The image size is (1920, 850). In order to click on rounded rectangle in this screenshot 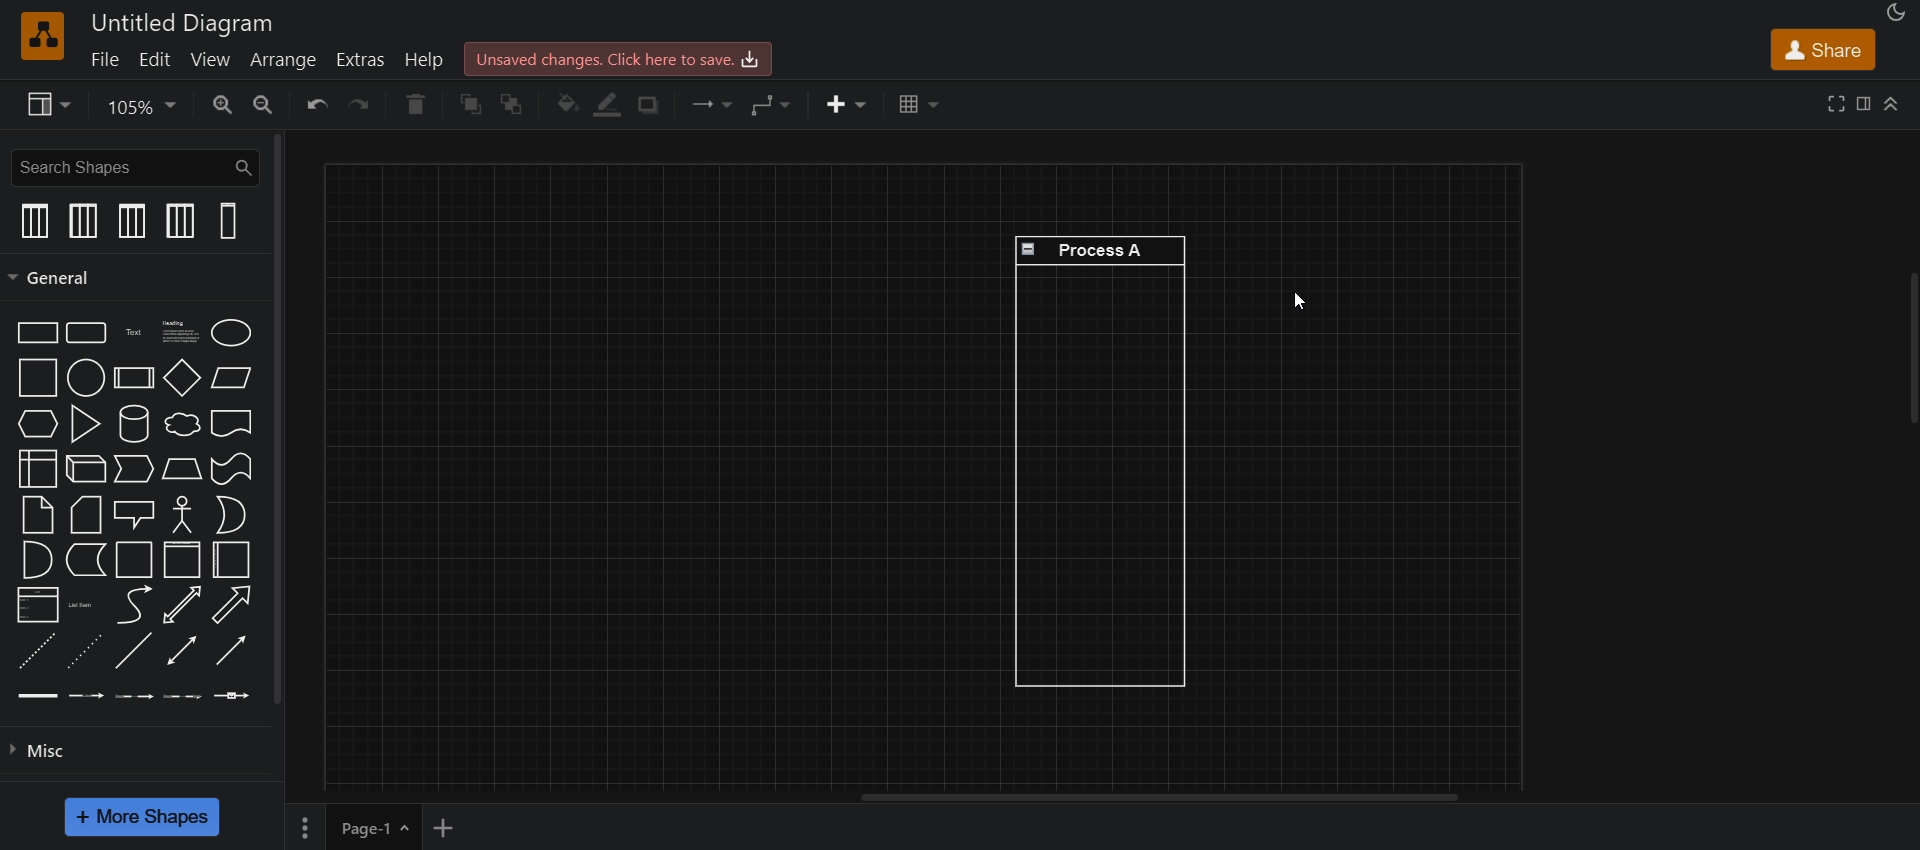, I will do `click(87, 334)`.